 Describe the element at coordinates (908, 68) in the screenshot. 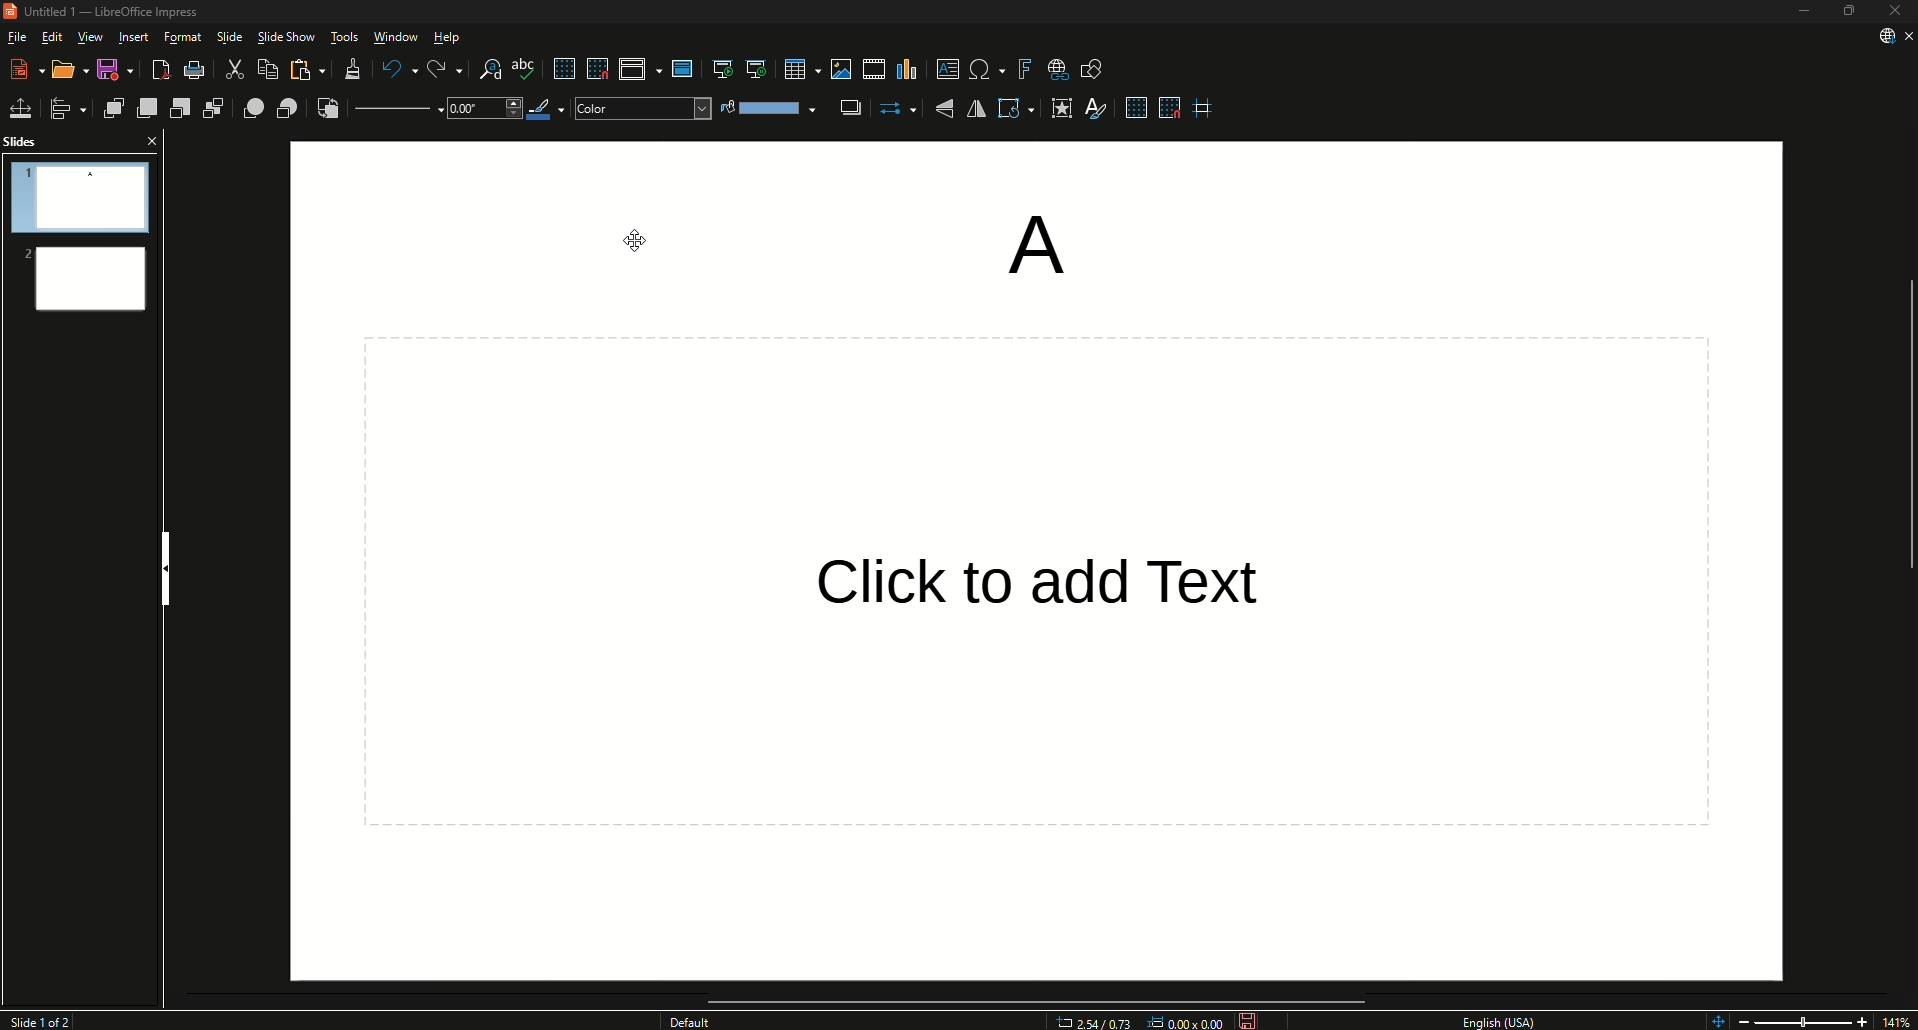

I see `Insert Chart` at that location.